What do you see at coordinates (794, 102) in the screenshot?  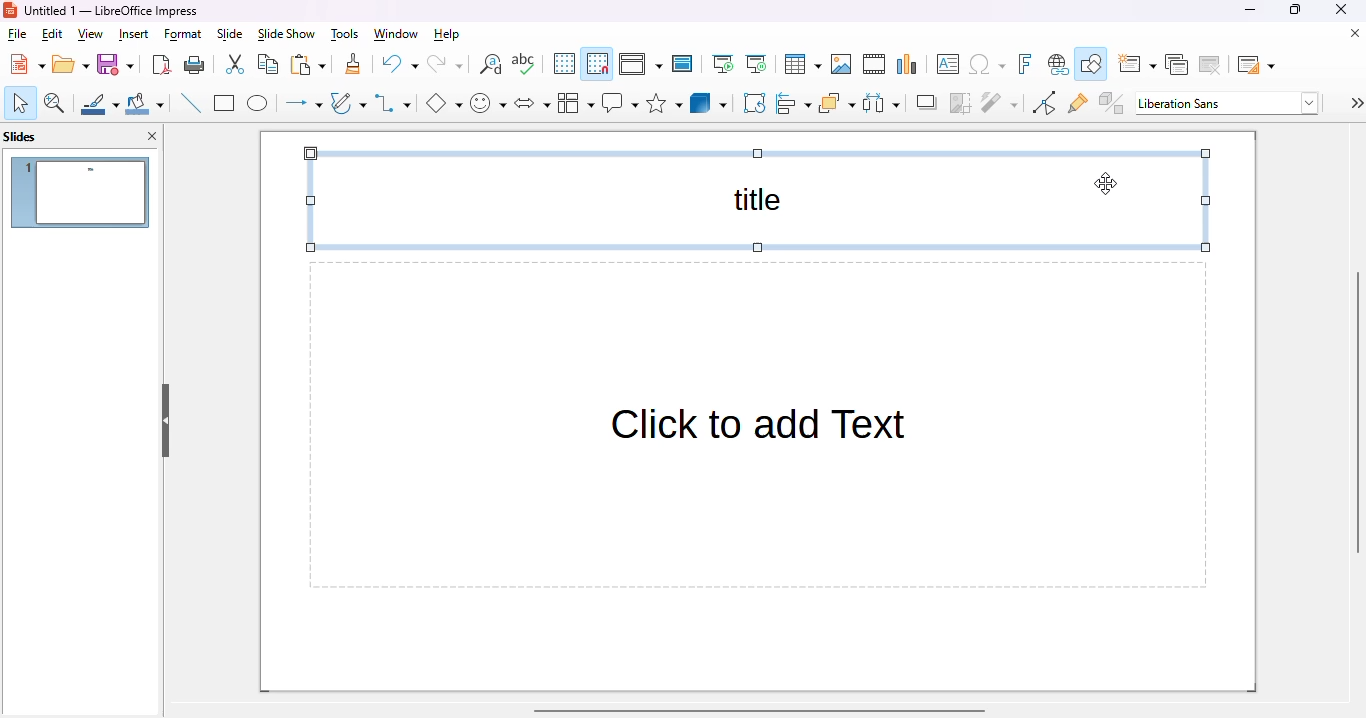 I see `align objects` at bounding box center [794, 102].